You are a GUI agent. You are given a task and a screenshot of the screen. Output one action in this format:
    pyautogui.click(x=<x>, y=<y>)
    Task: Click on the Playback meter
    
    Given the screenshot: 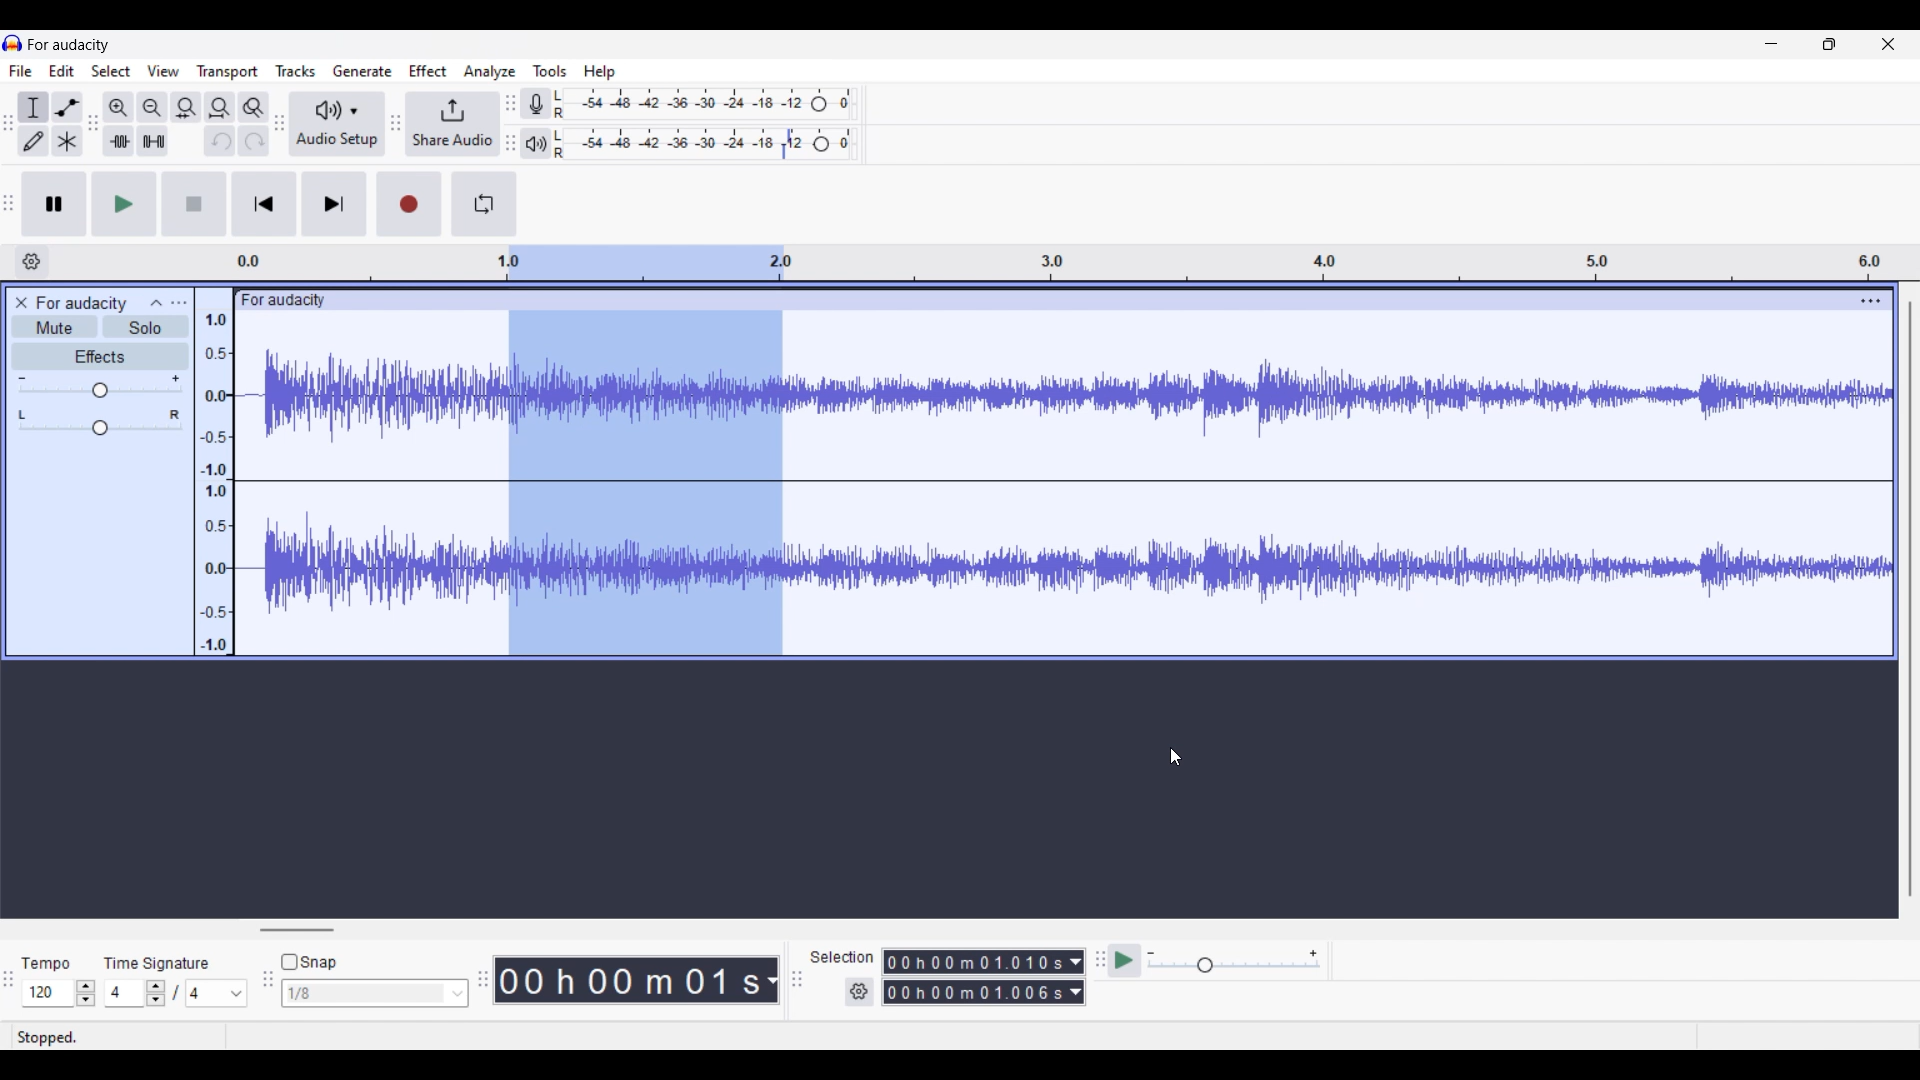 What is the action you would take?
    pyautogui.click(x=534, y=143)
    